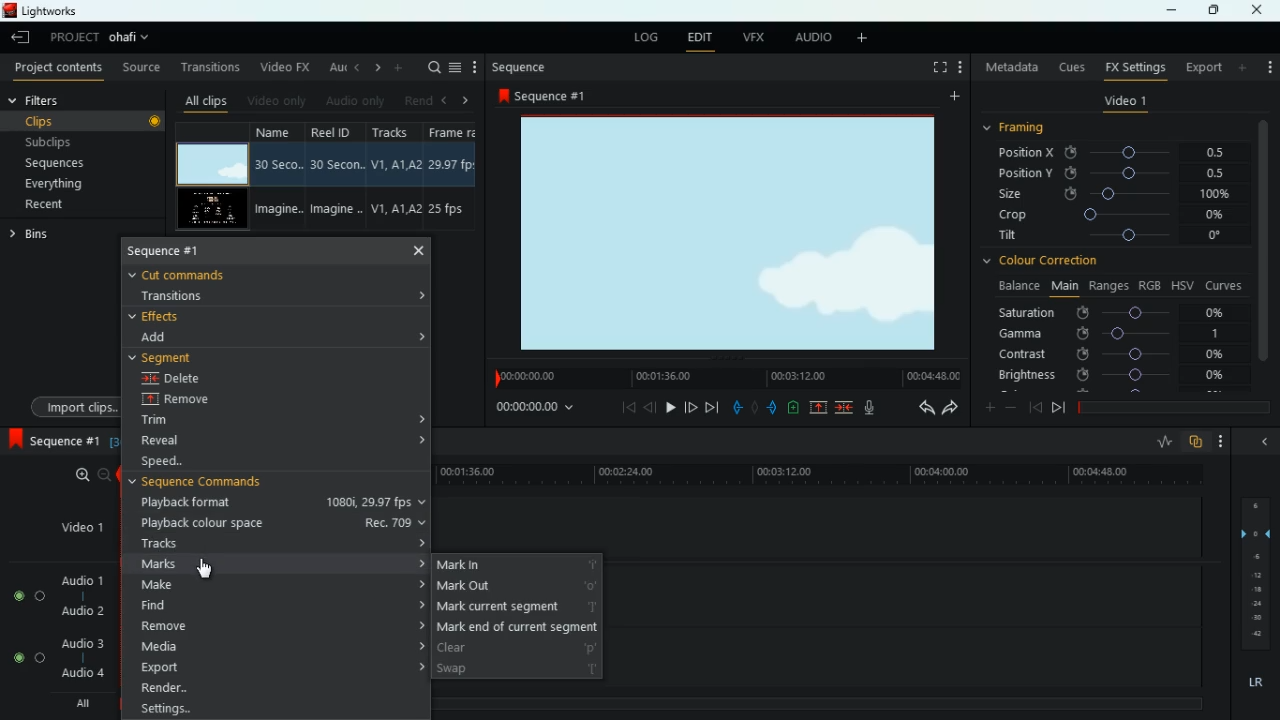 The image size is (1280, 720). Describe the element at coordinates (1263, 248) in the screenshot. I see `vertical scroll bar` at that location.